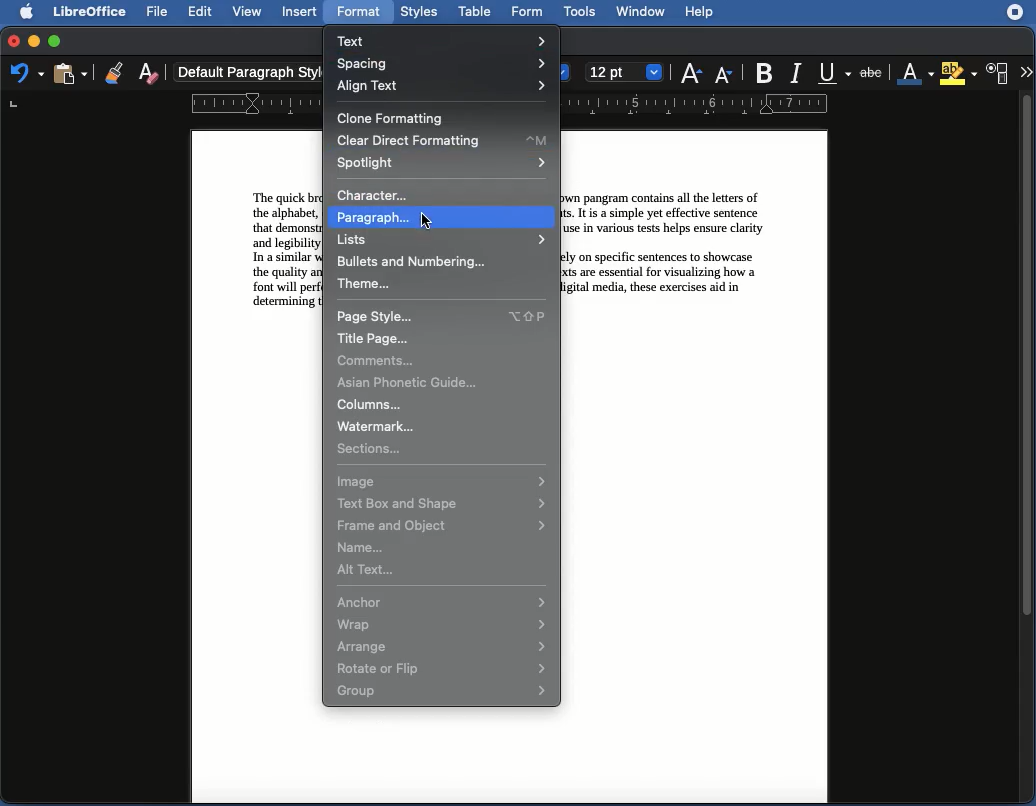 This screenshot has height=806, width=1036. What do you see at coordinates (695, 104) in the screenshot?
I see `Ruler` at bounding box center [695, 104].